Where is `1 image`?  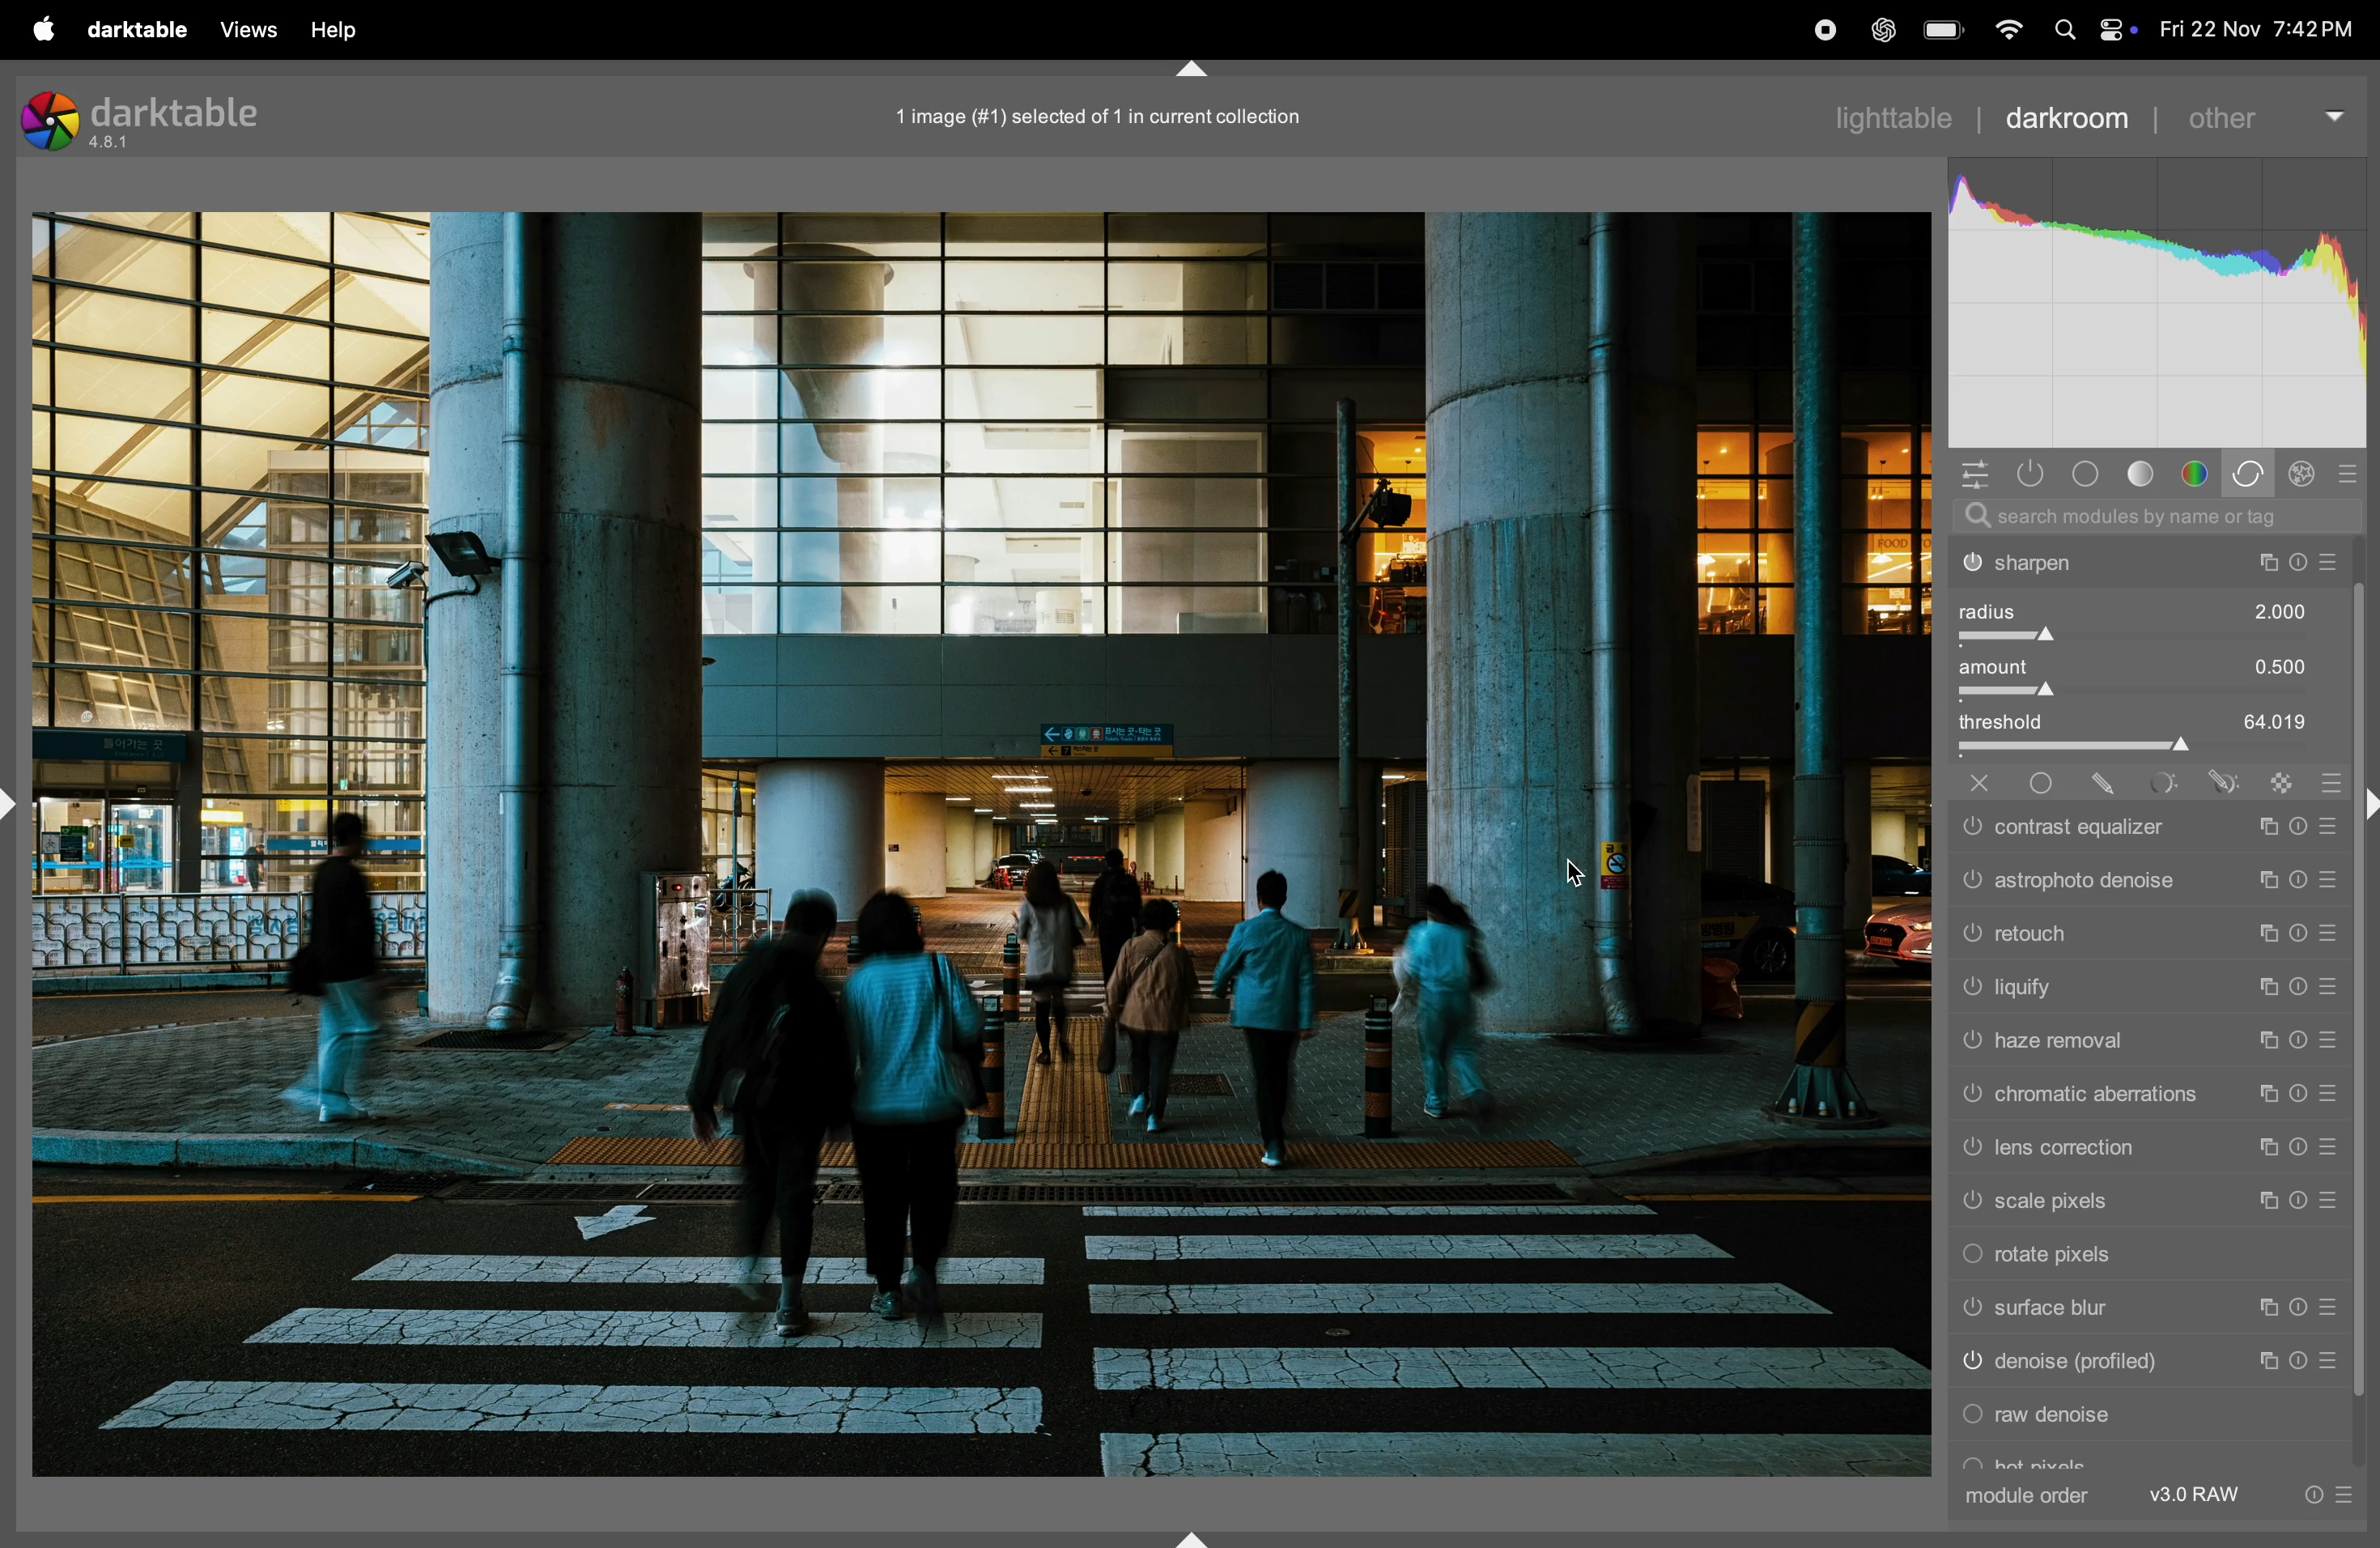 1 image is located at coordinates (1110, 113).